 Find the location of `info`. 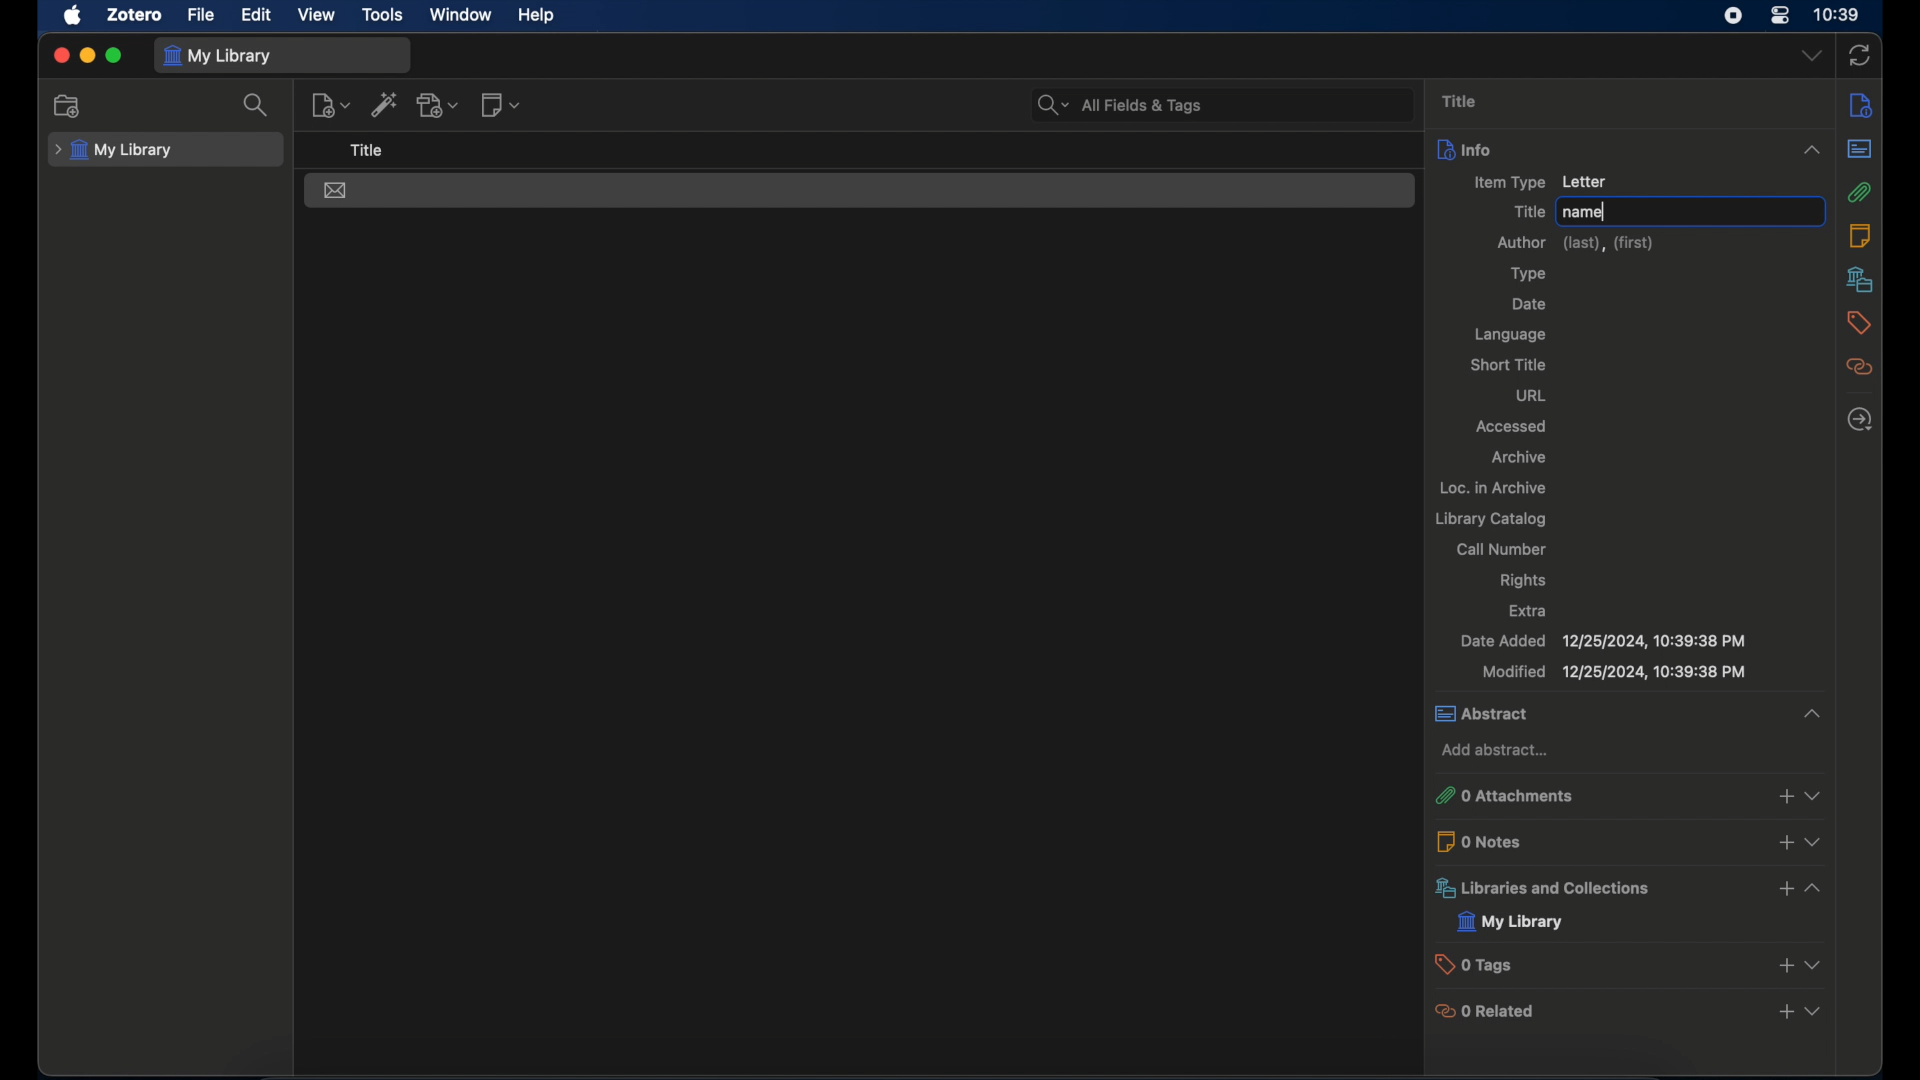

info is located at coordinates (1631, 149).